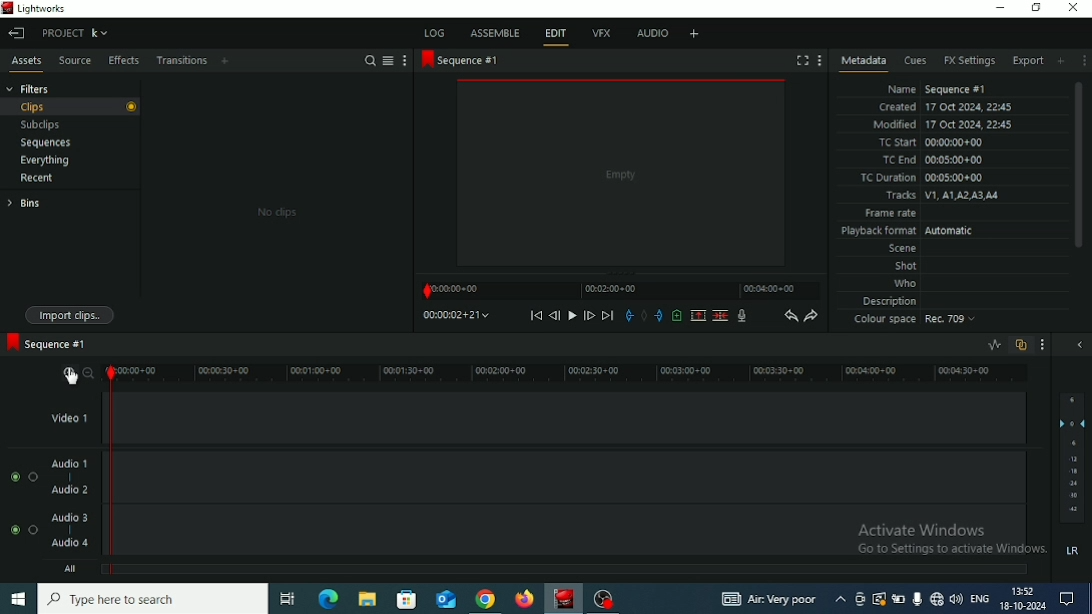 This screenshot has height=614, width=1092. I want to click on Created : date and time, so click(943, 108).